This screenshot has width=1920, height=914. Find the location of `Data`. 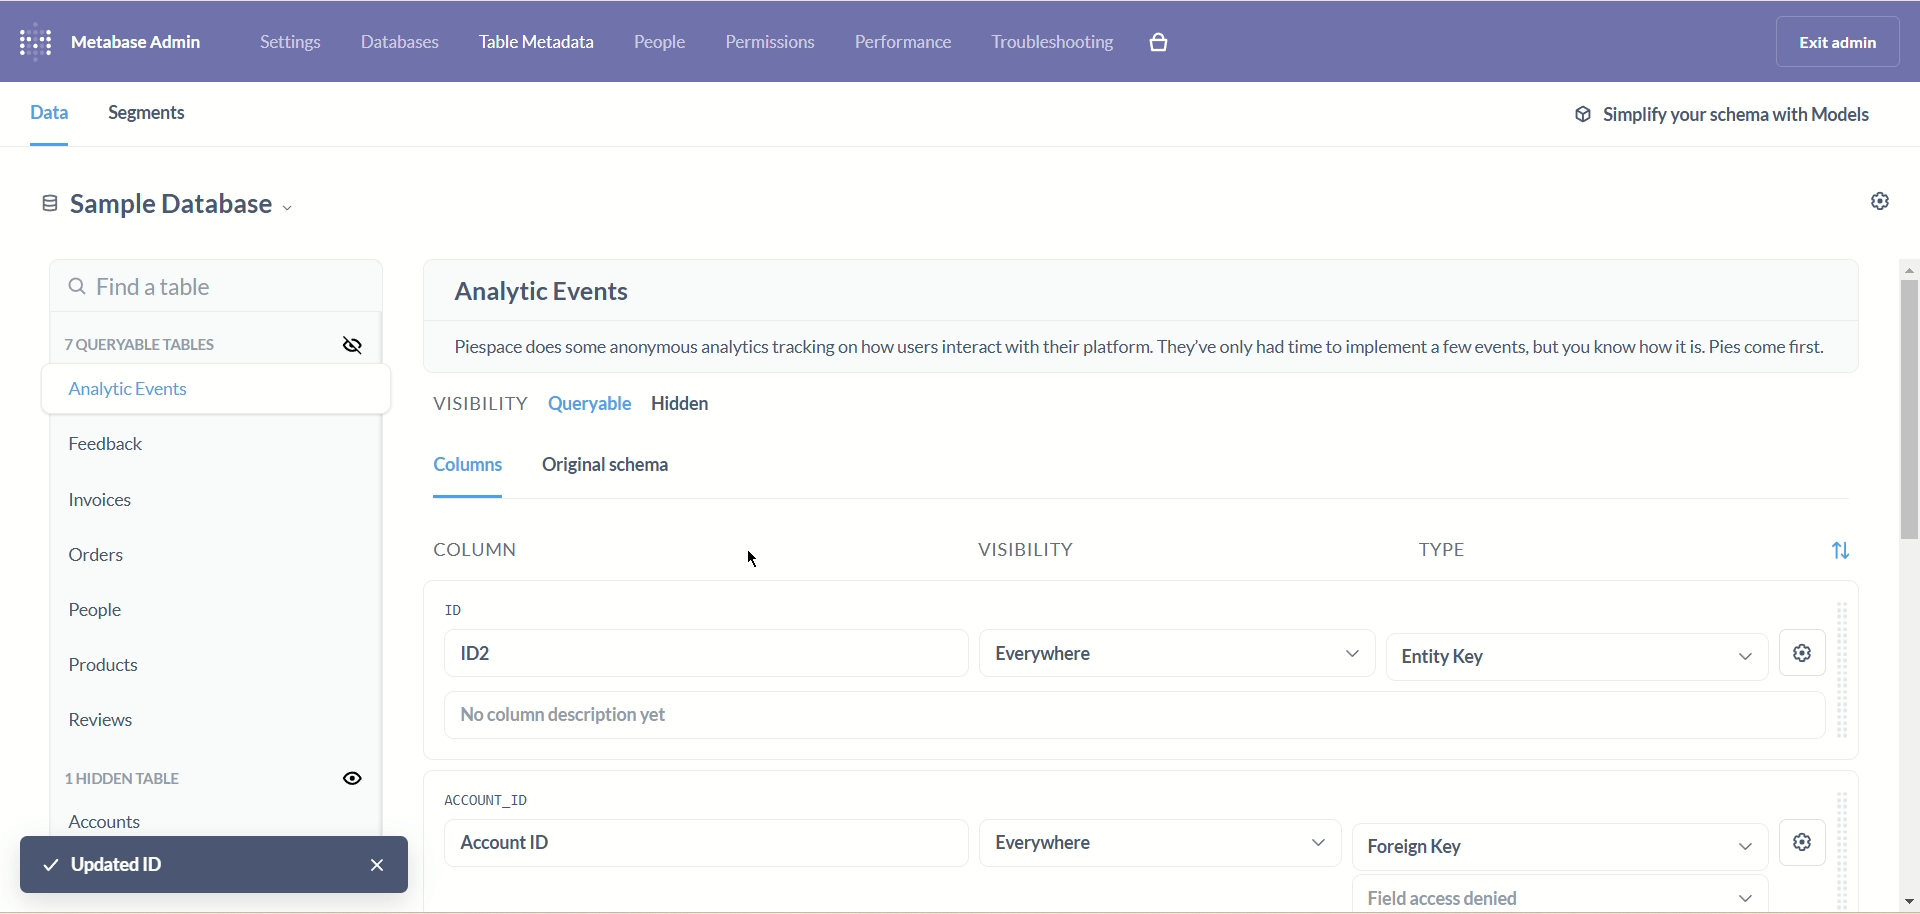

Data is located at coordinates (44, 113).